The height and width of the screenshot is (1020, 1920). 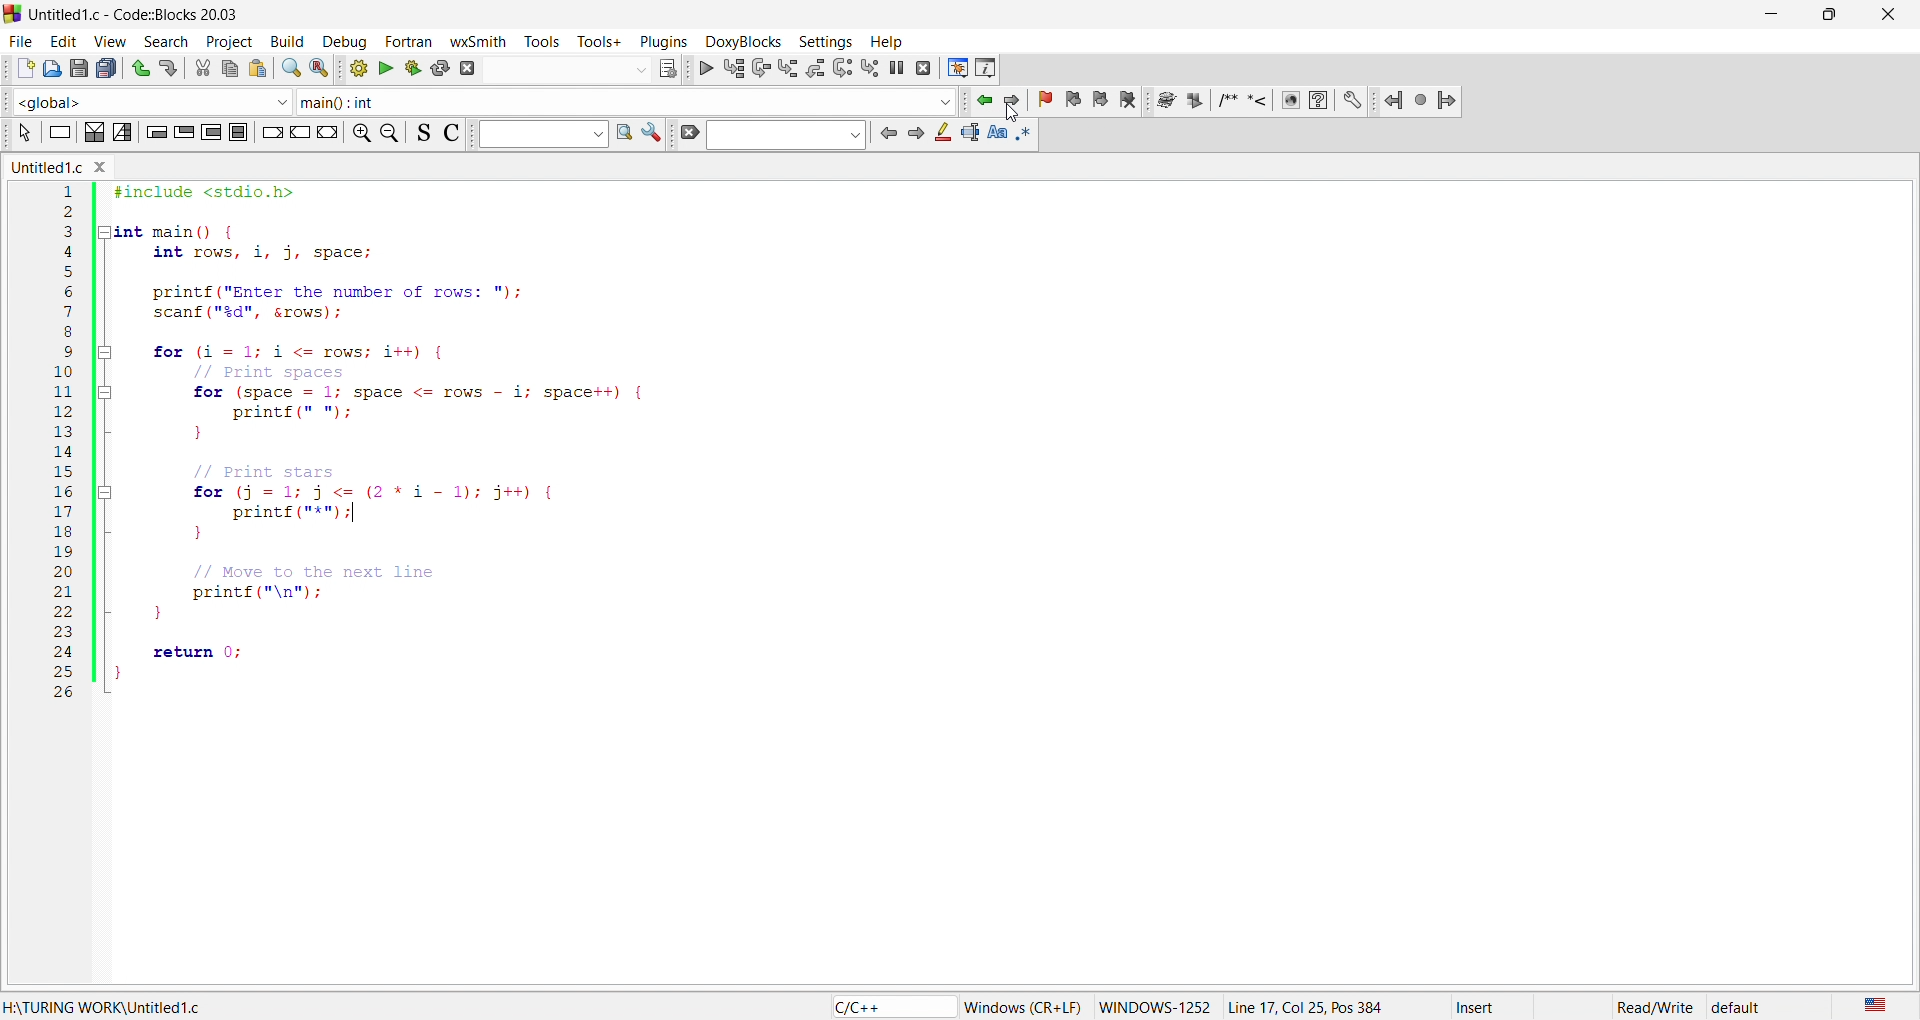 I want to click on open file, so click(x=51, y=69).